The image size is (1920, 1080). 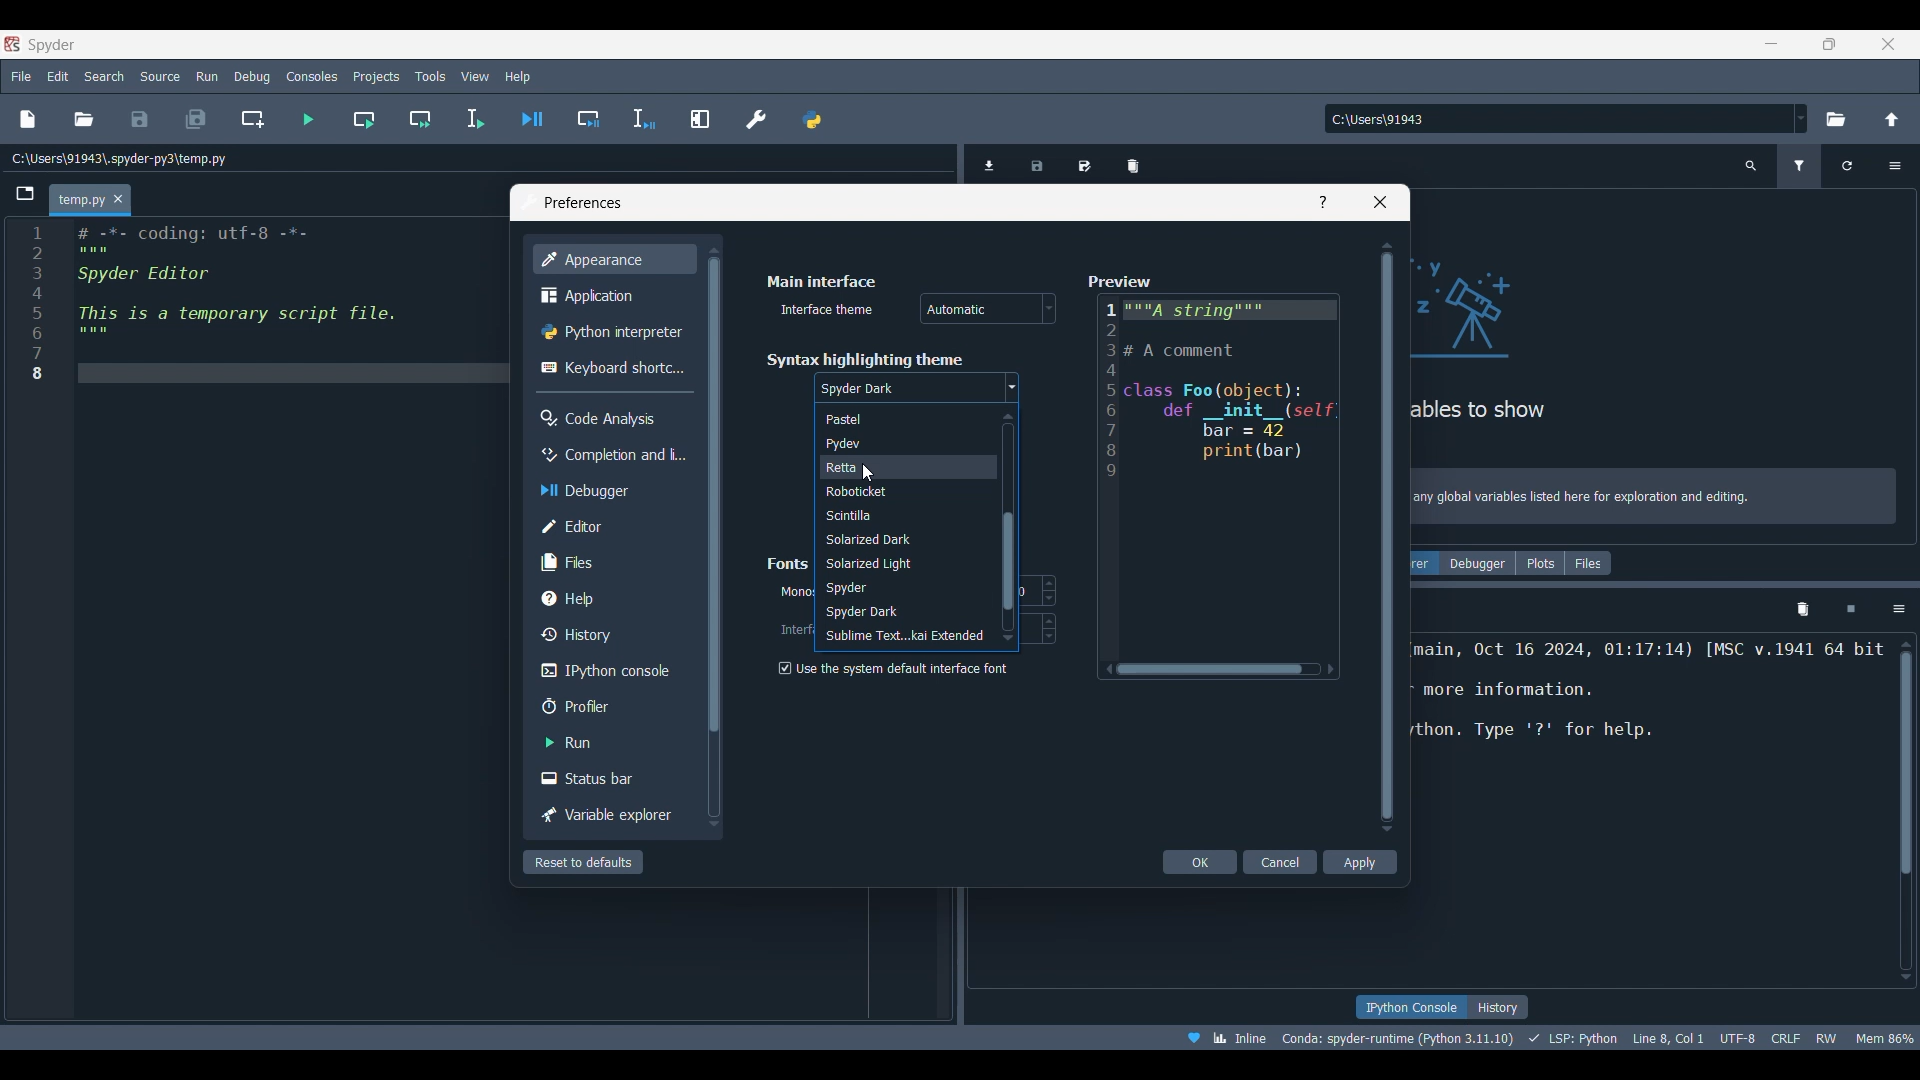 I want to click on Maximize current pane, so click(x=700, y=118).